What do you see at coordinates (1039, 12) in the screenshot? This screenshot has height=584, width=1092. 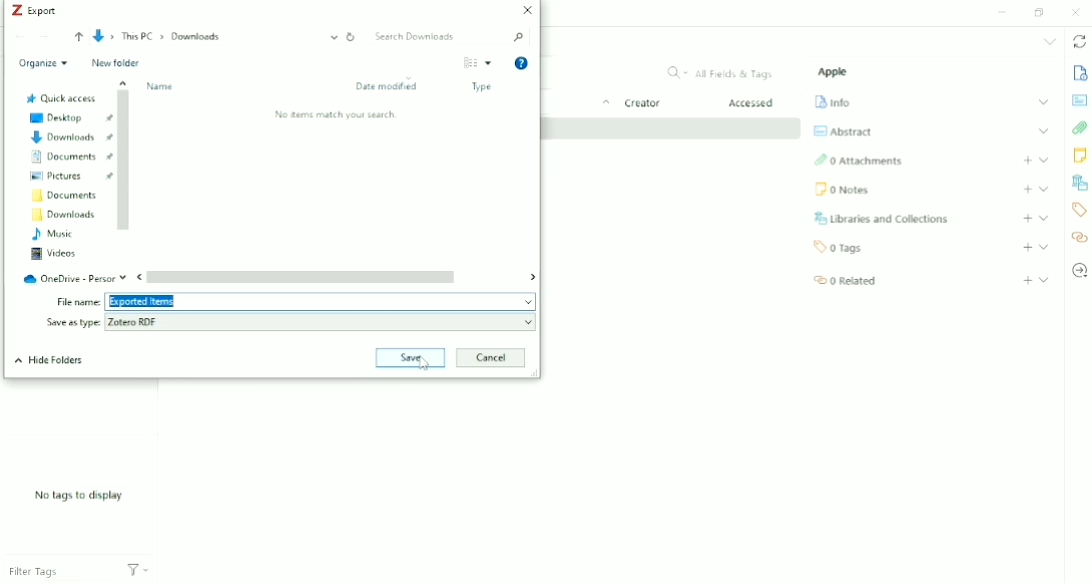 I see `maximize` at bounding box center [1039, 12].